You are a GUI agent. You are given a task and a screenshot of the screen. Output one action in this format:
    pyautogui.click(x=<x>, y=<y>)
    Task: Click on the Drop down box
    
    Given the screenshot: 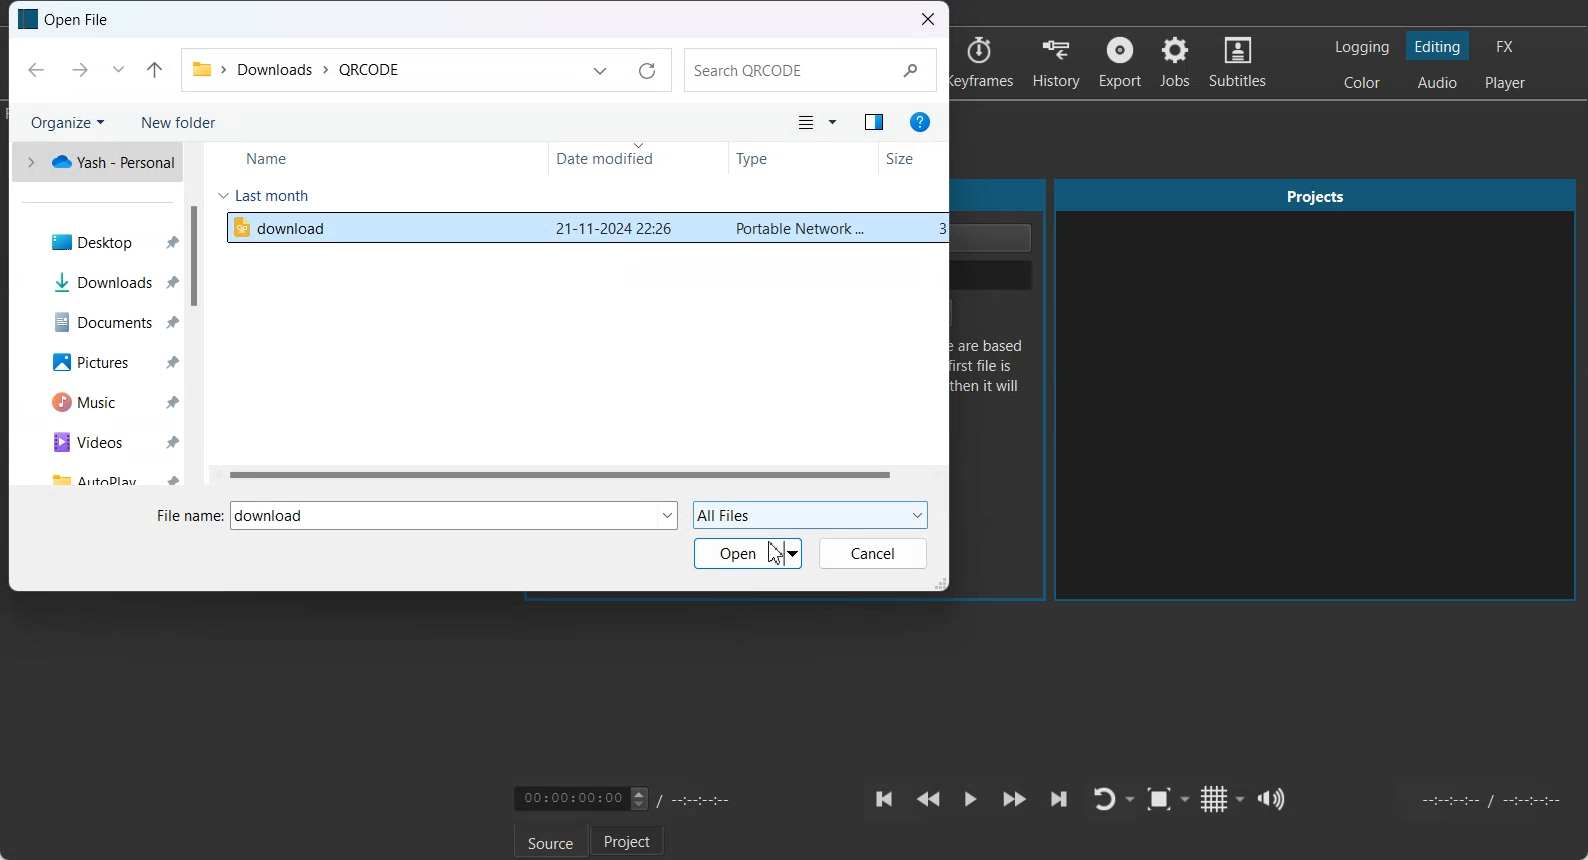 What is the action you would take?
    pyautogui.click(x=1132, y=800)
    